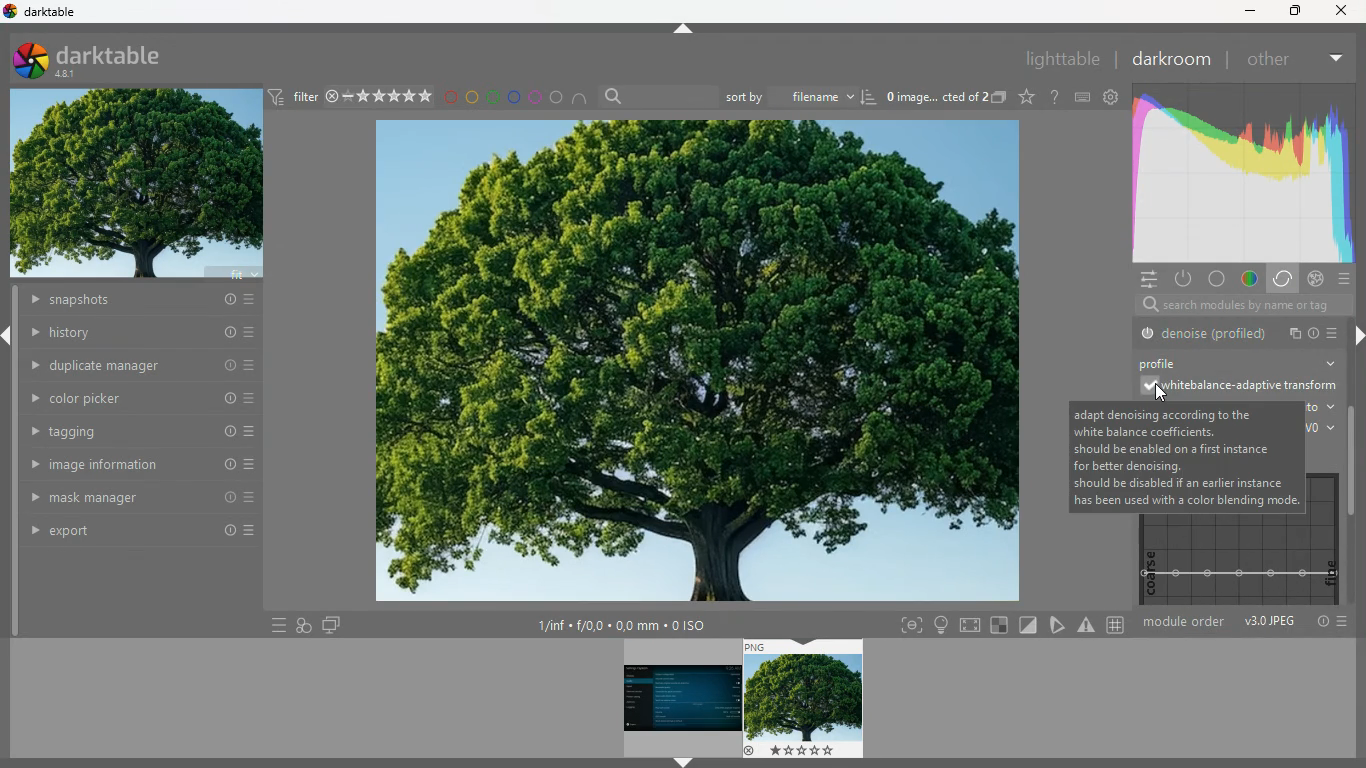 The width and height of the screenshot is (1366, 768). Describe the element at coordinates (1353, 463) in the screenshot. I see `scroll bar` at that location.